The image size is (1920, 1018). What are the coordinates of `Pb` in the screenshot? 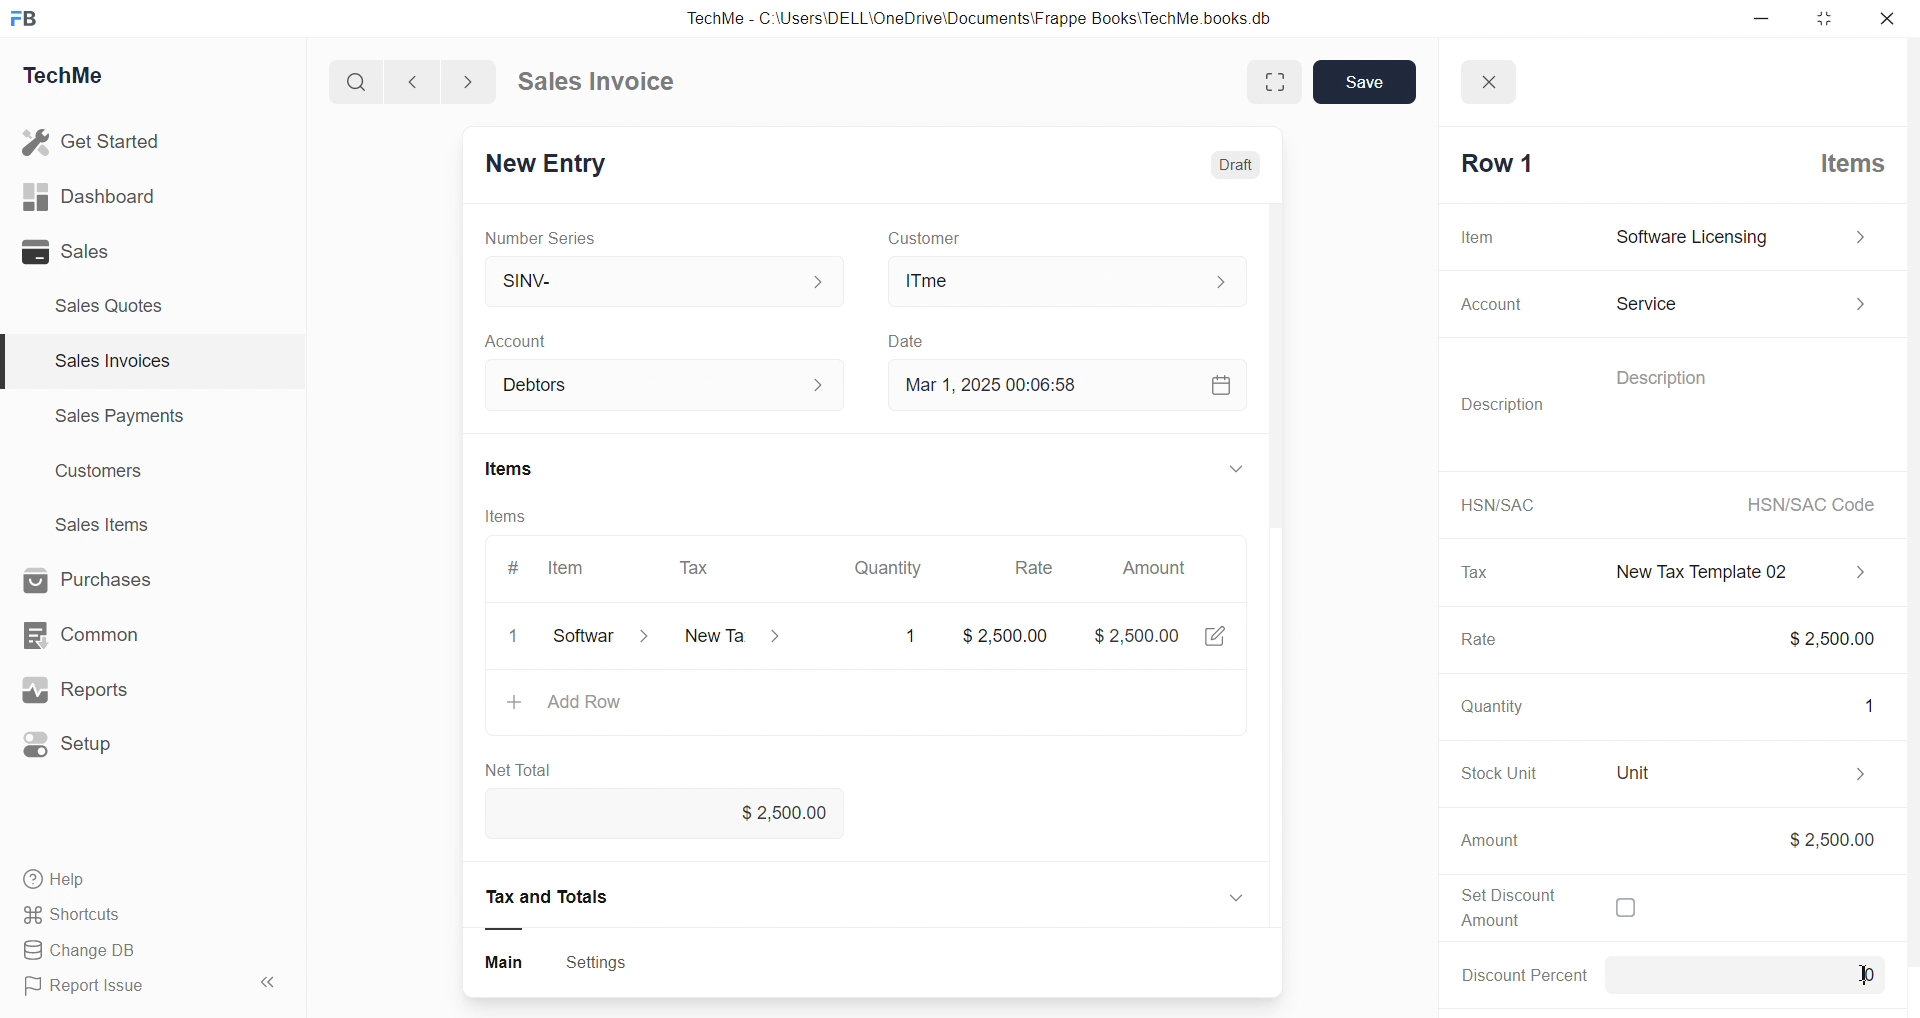 It's located at (1778, 975).